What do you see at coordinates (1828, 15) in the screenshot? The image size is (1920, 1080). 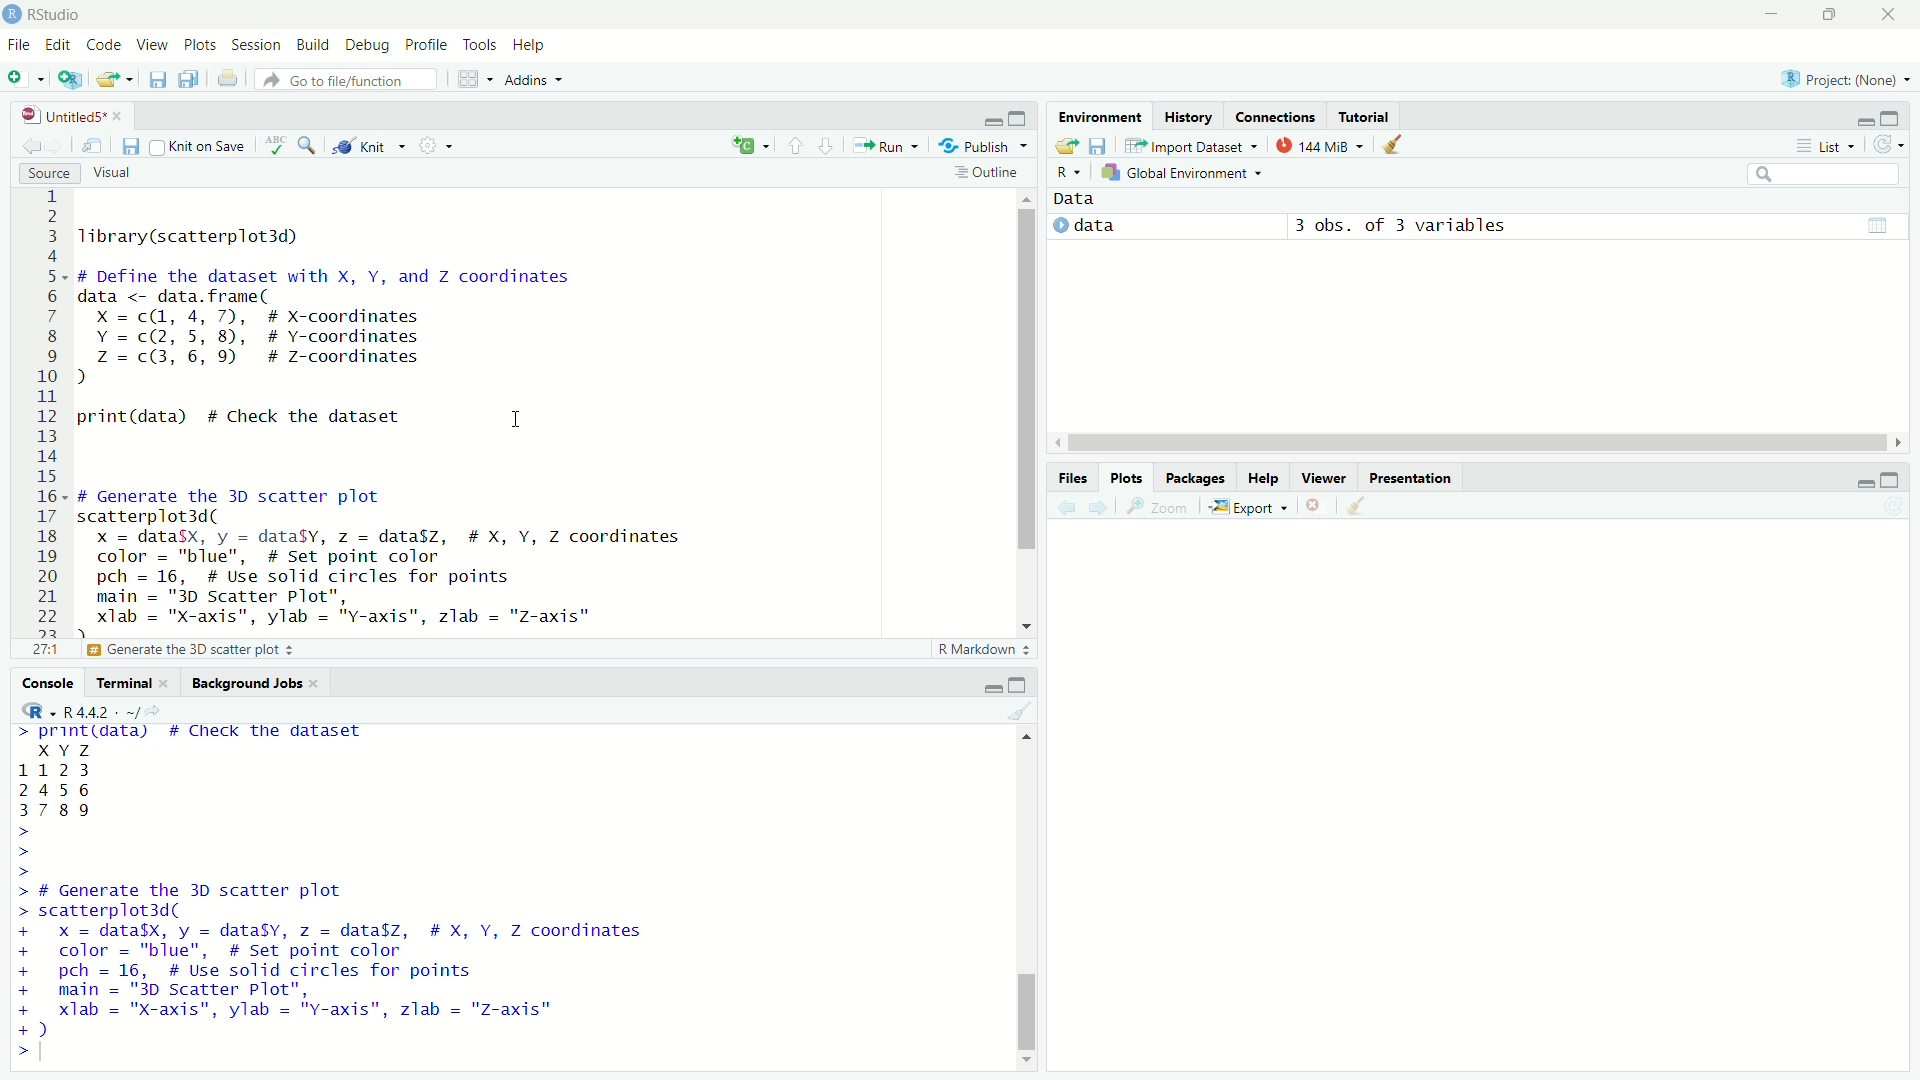 I see `Restore down` at bounding box center [1828, 15].